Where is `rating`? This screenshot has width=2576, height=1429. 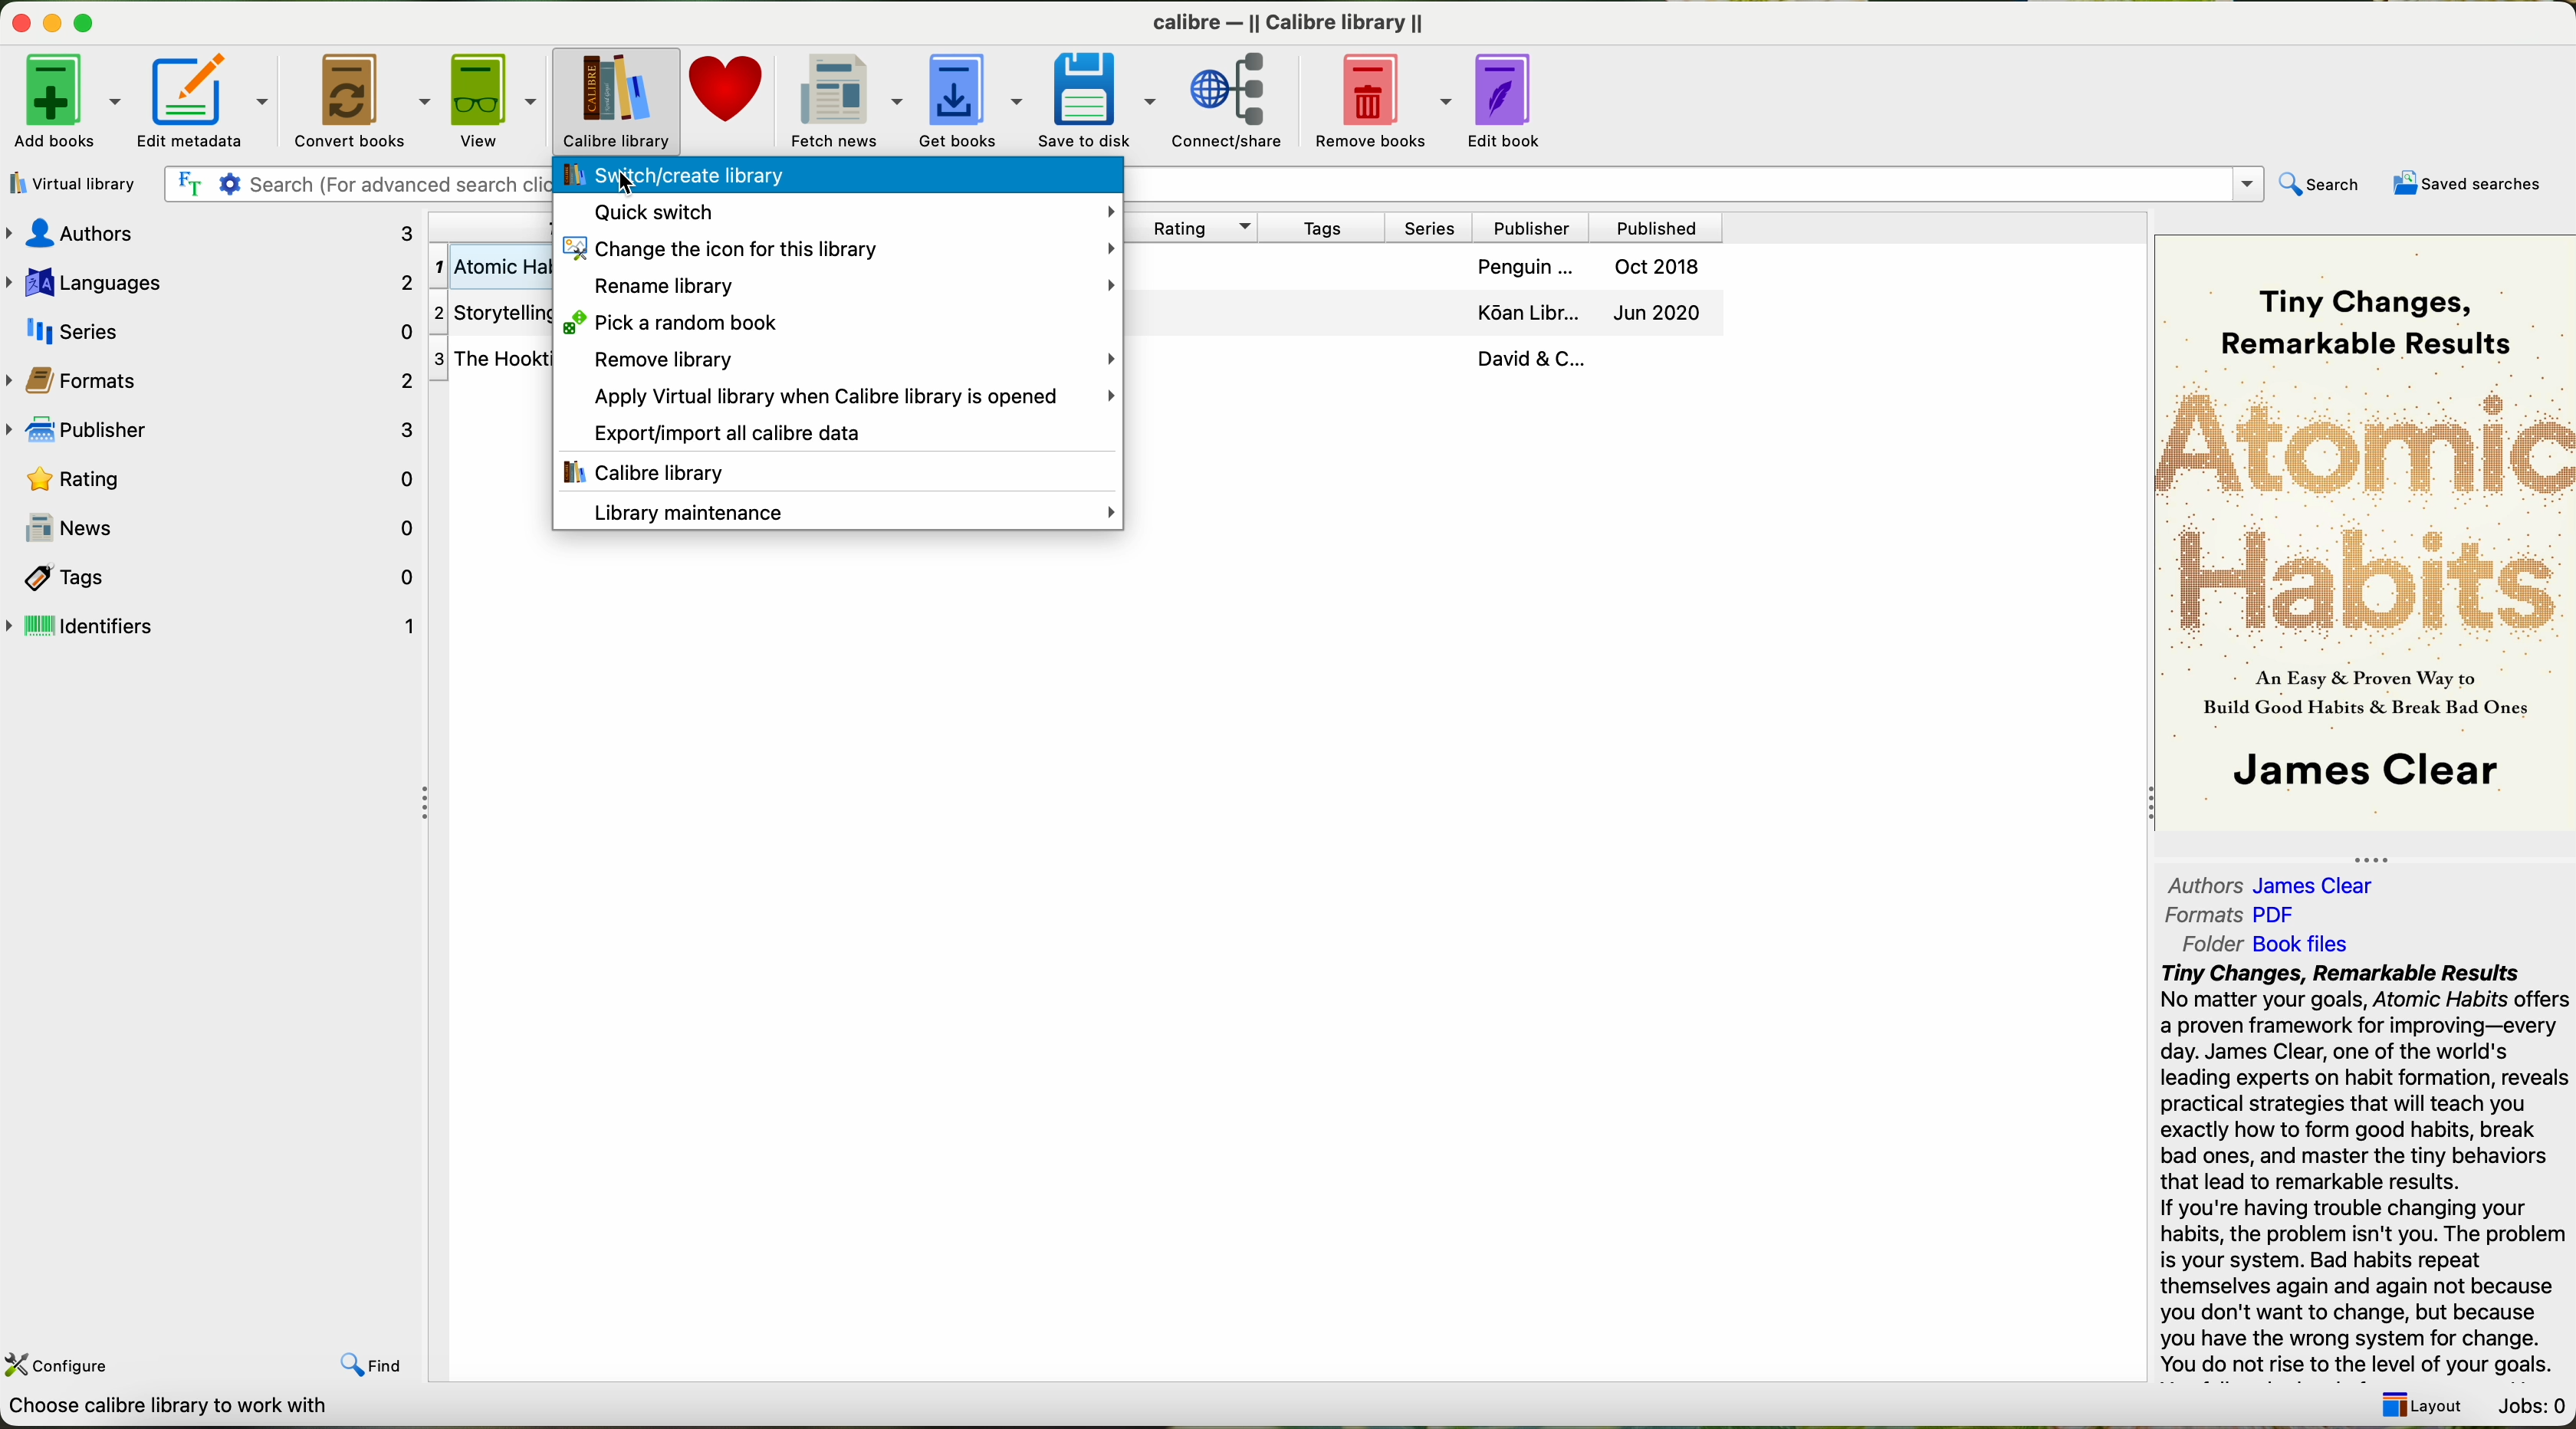
rating is located at coordinates (1185, 226).